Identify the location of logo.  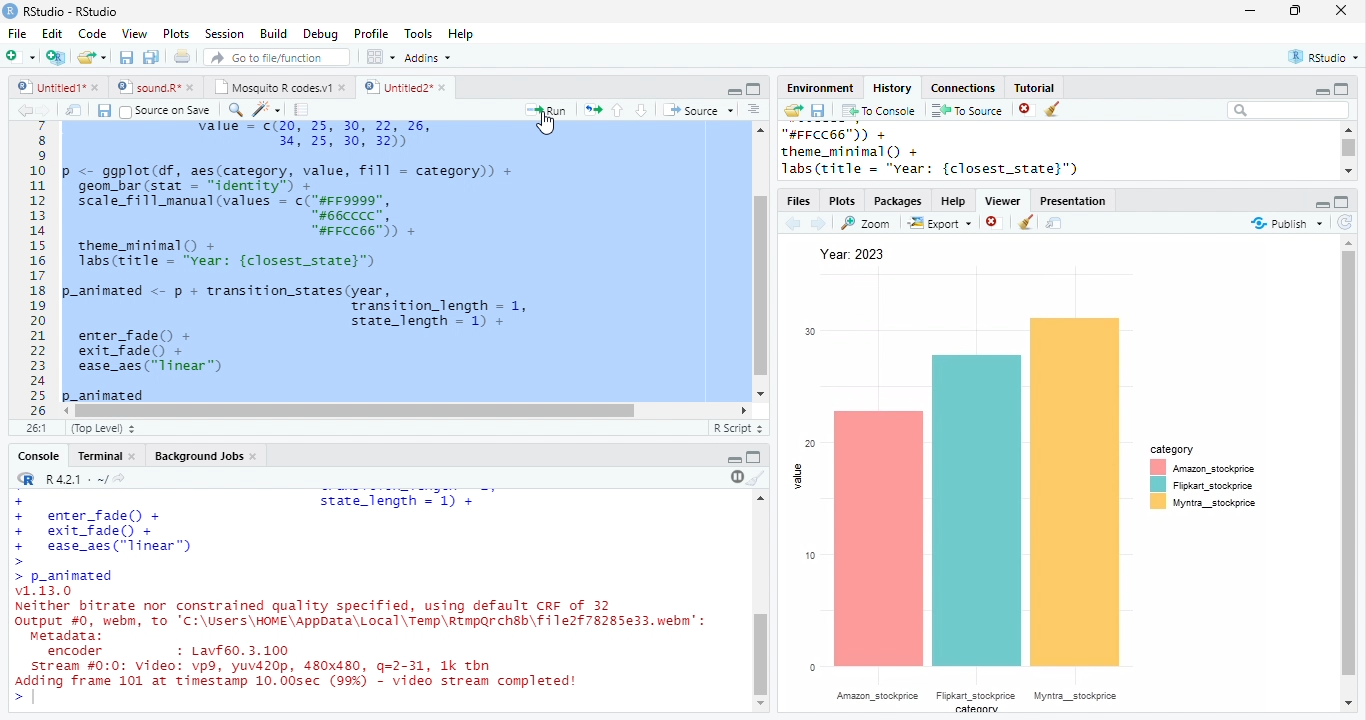
(10, 11).